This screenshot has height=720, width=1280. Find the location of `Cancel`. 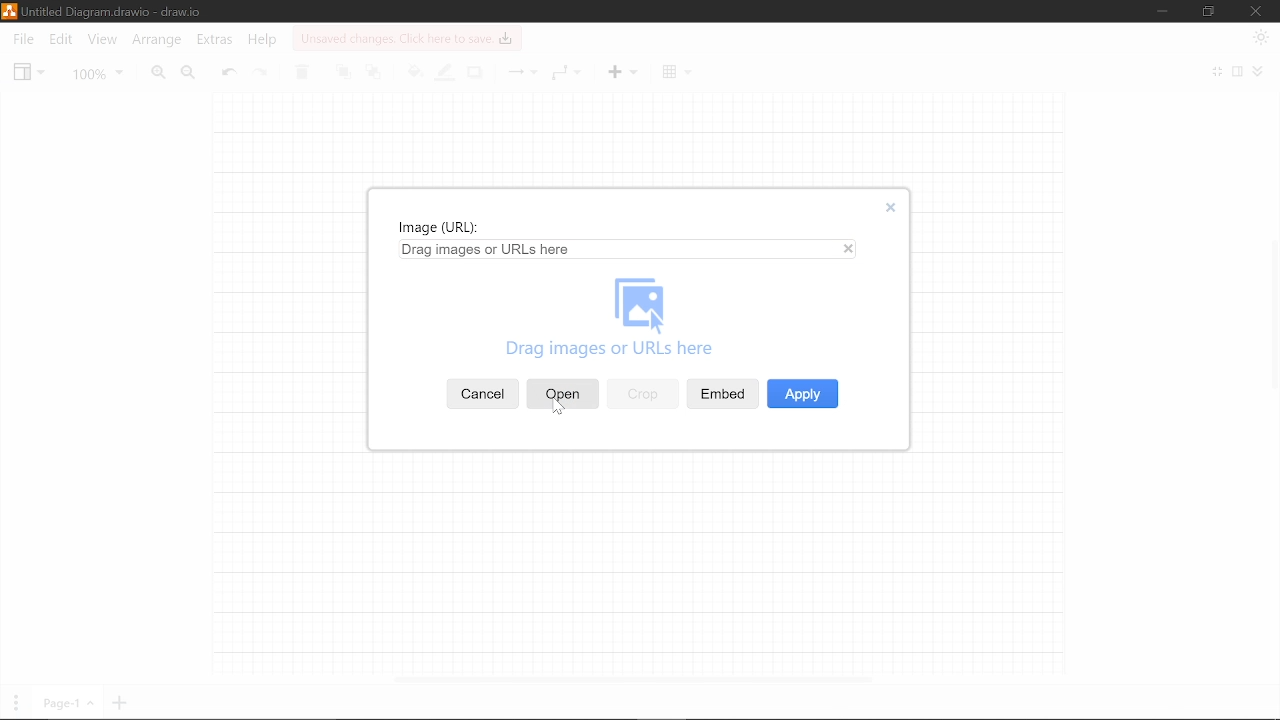

Cancel is located at coordinates (484, 394).